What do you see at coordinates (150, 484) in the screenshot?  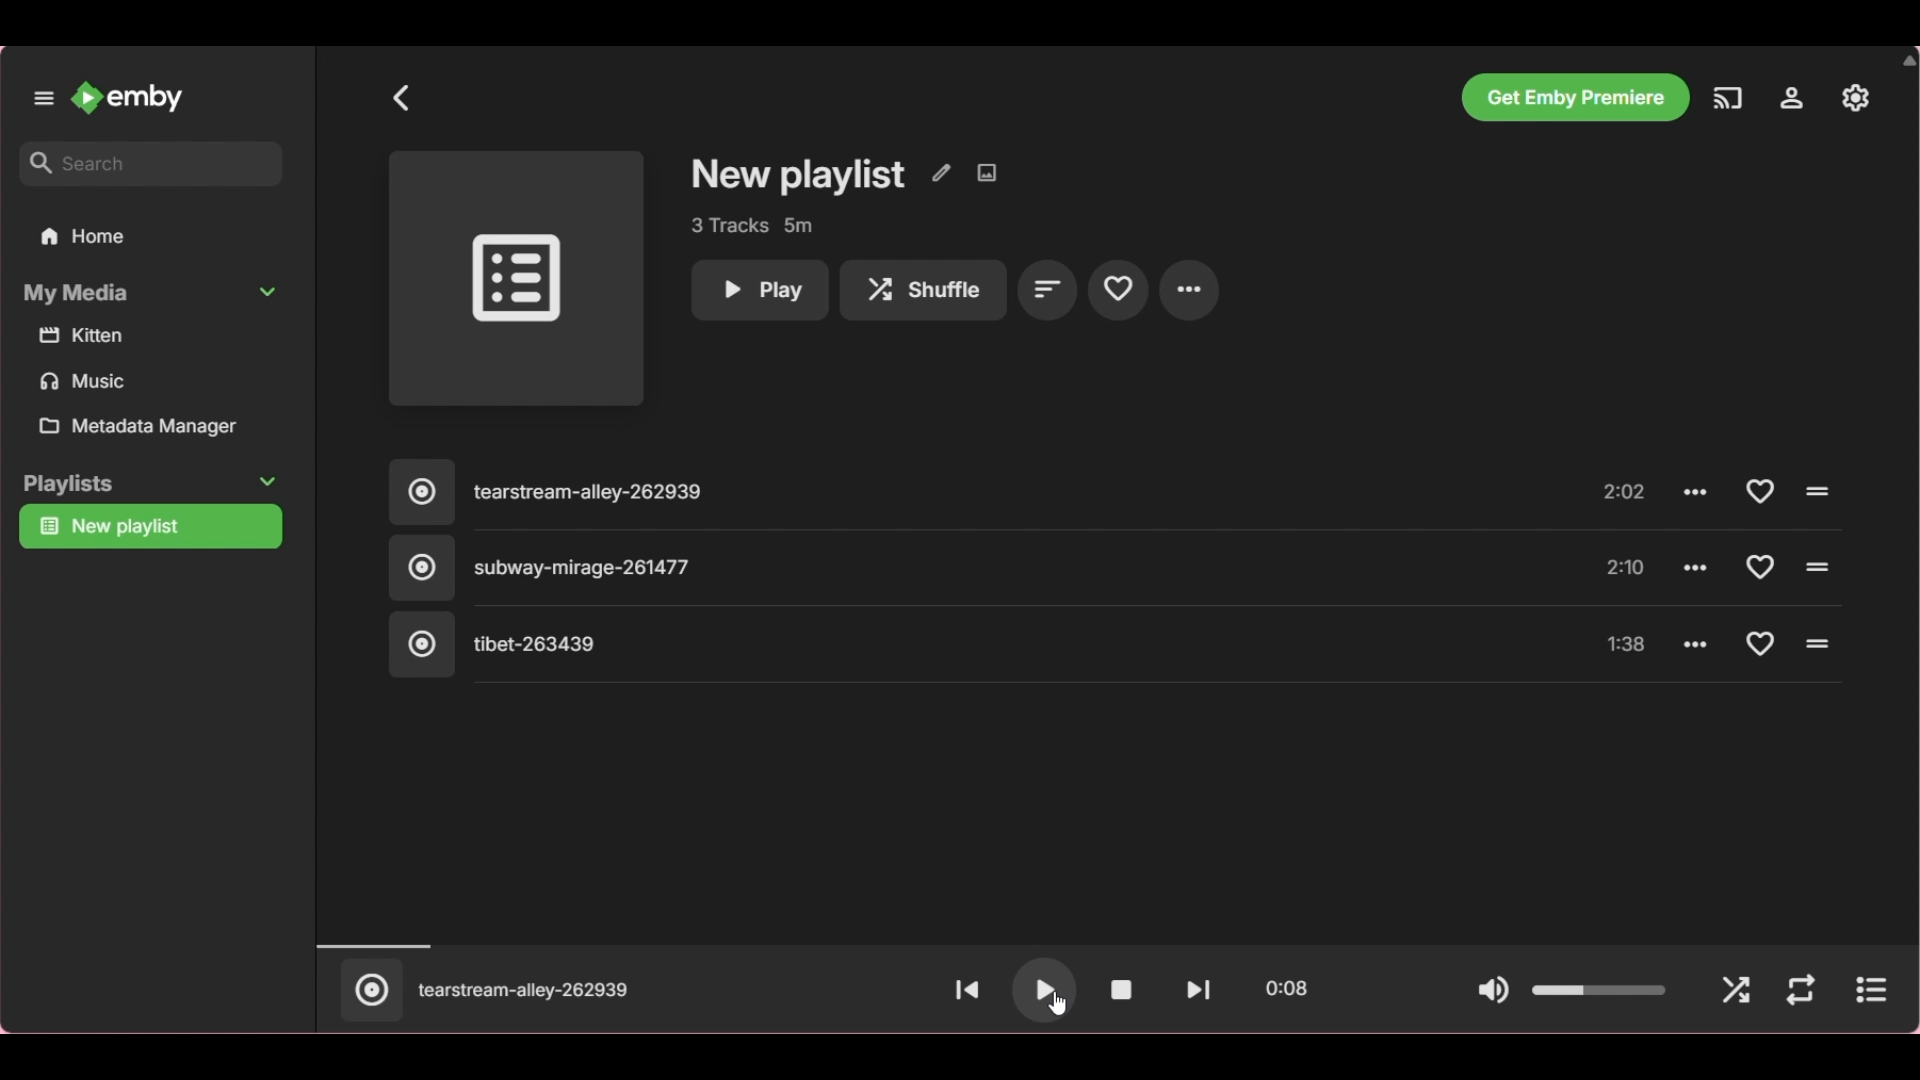 I see `Collapse Playlists` at bounding box center [150, 484].